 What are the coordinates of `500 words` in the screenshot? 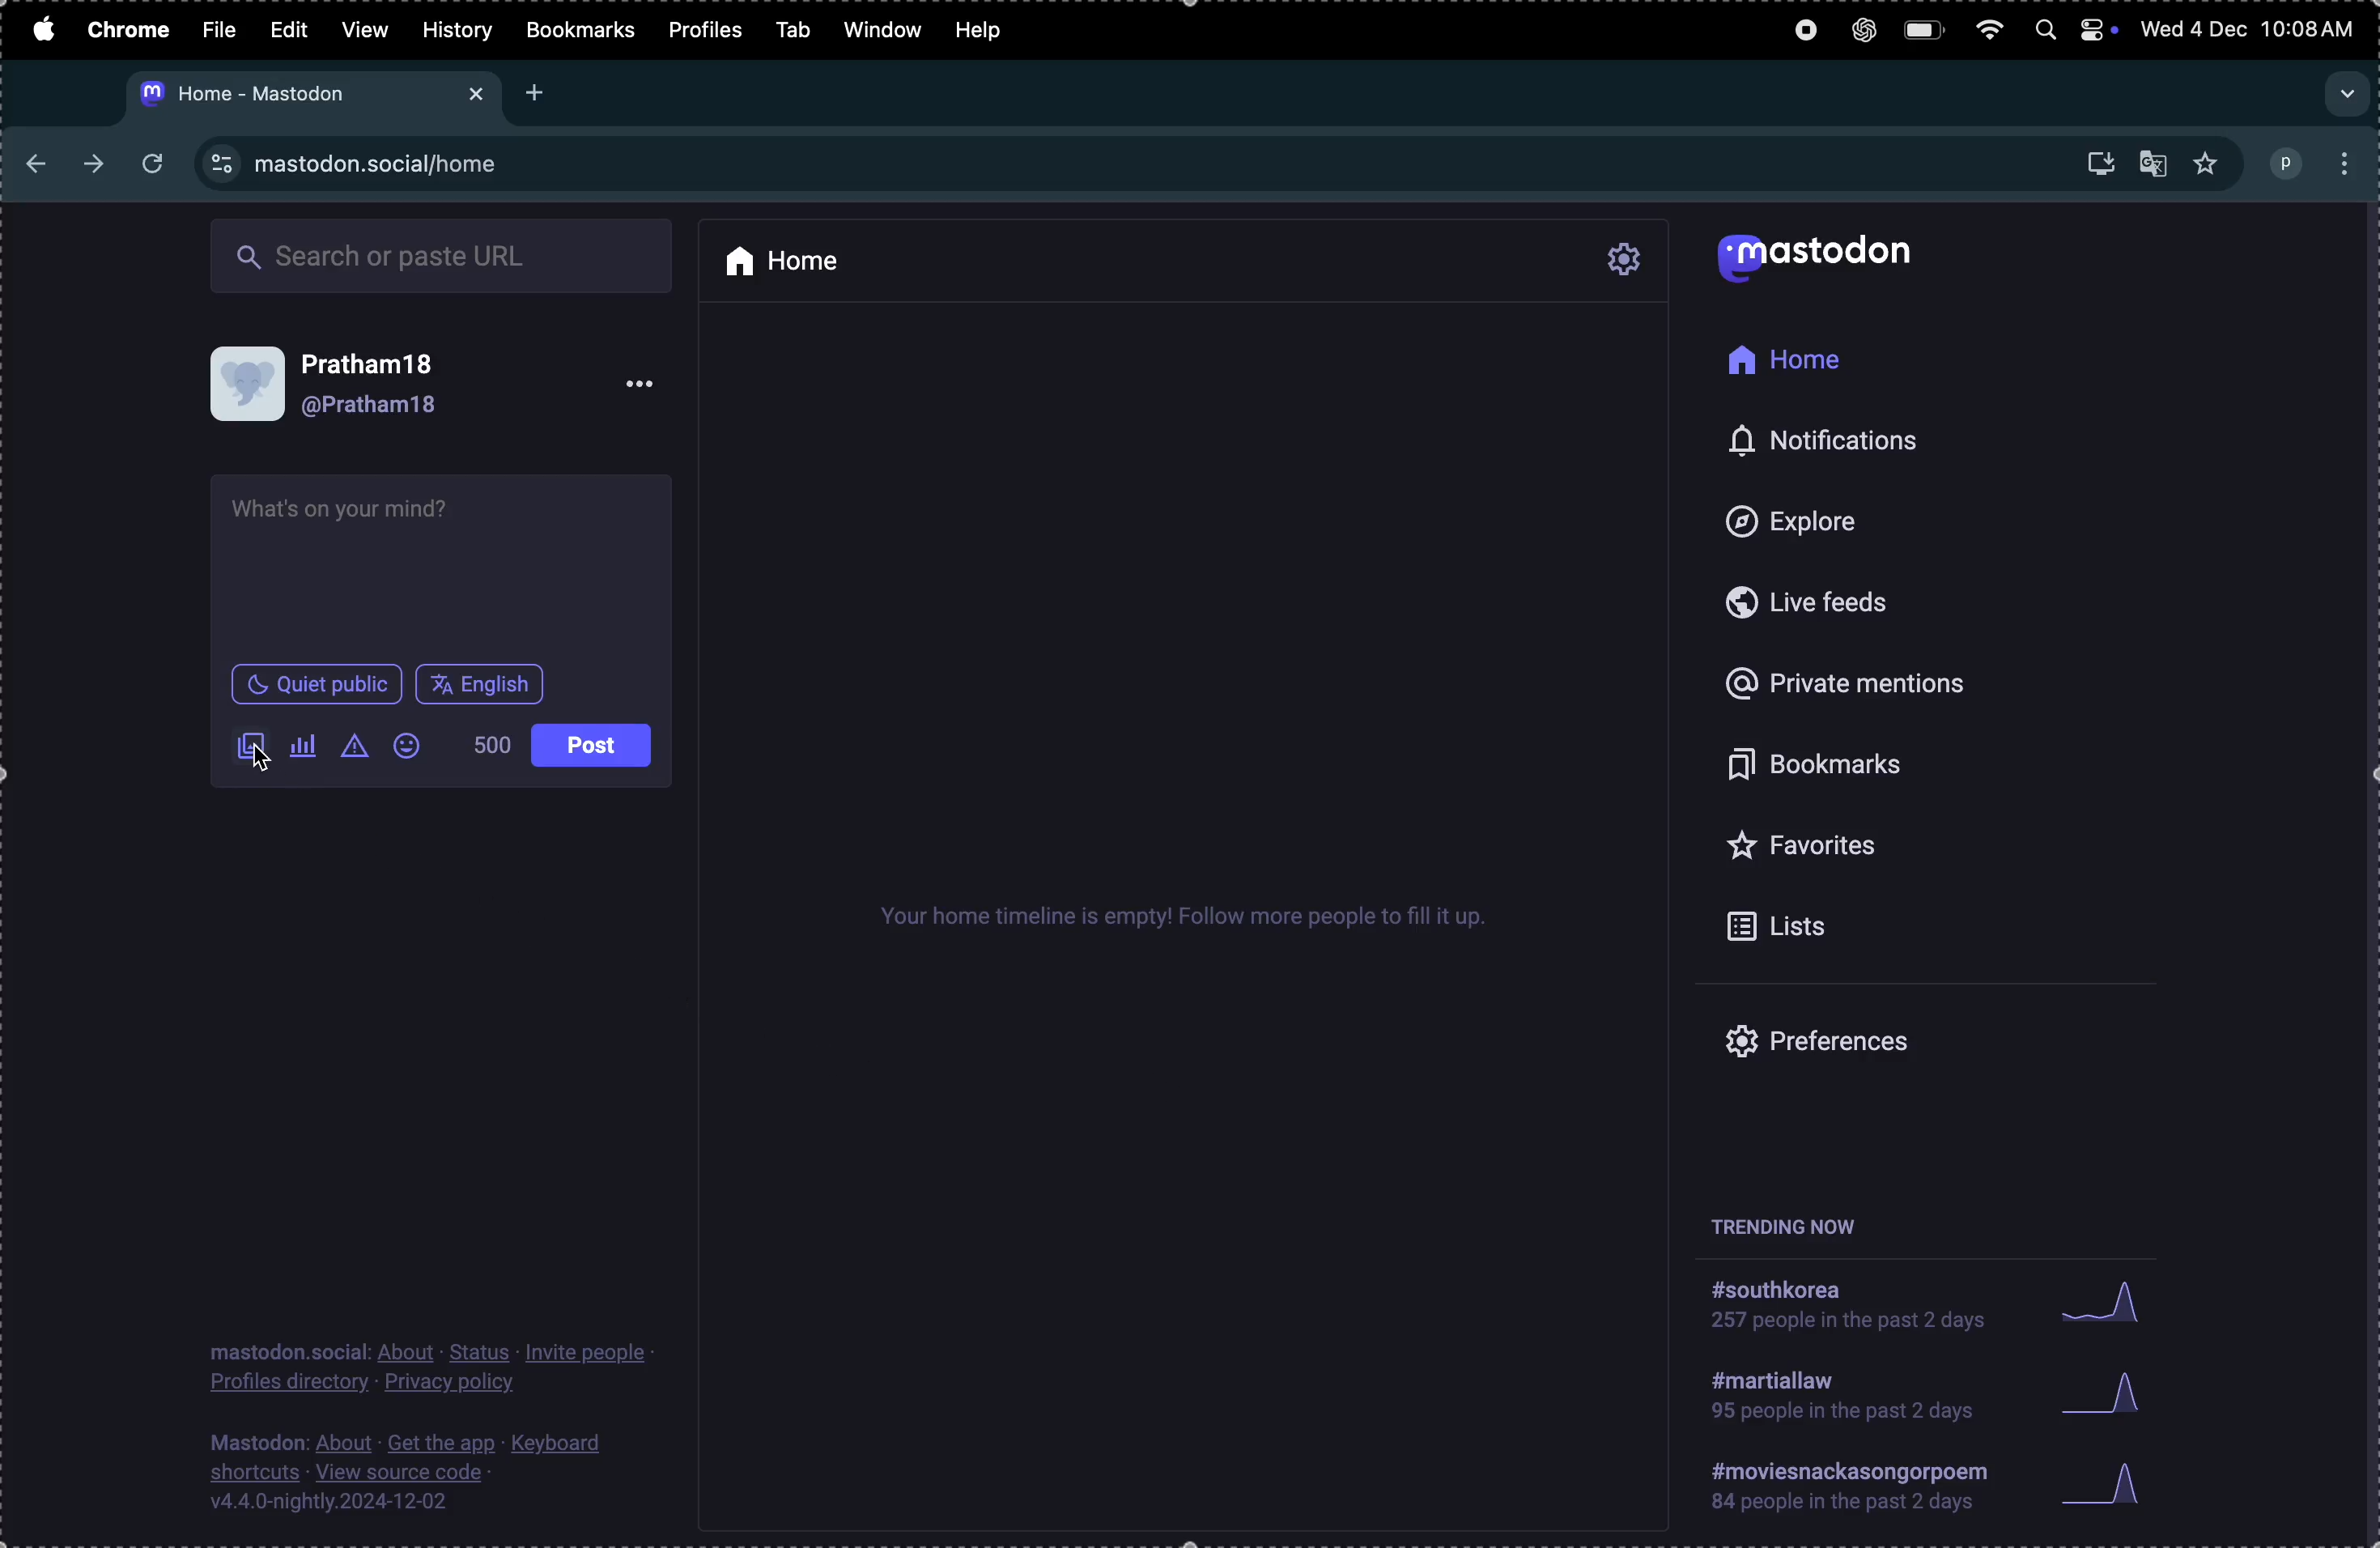 It's located at (491, 752).